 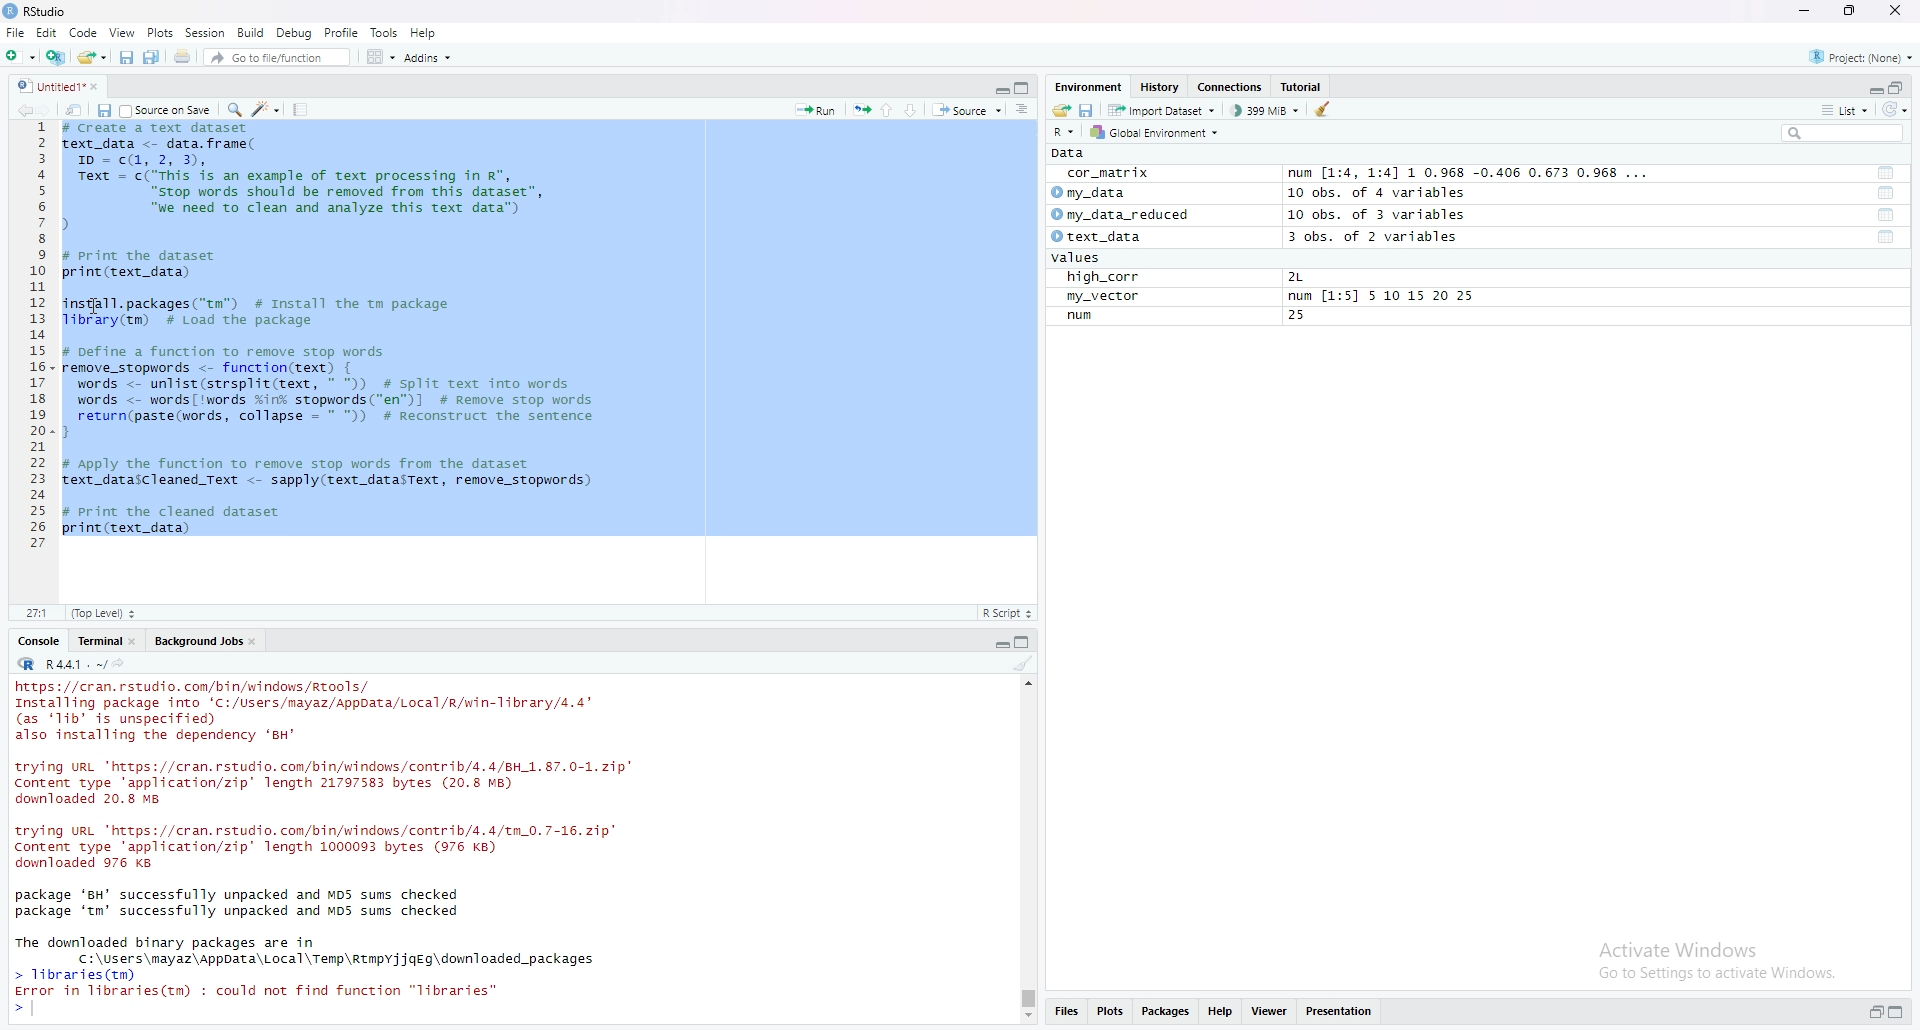 I want to click on functions , so click(x=1885, y=215).